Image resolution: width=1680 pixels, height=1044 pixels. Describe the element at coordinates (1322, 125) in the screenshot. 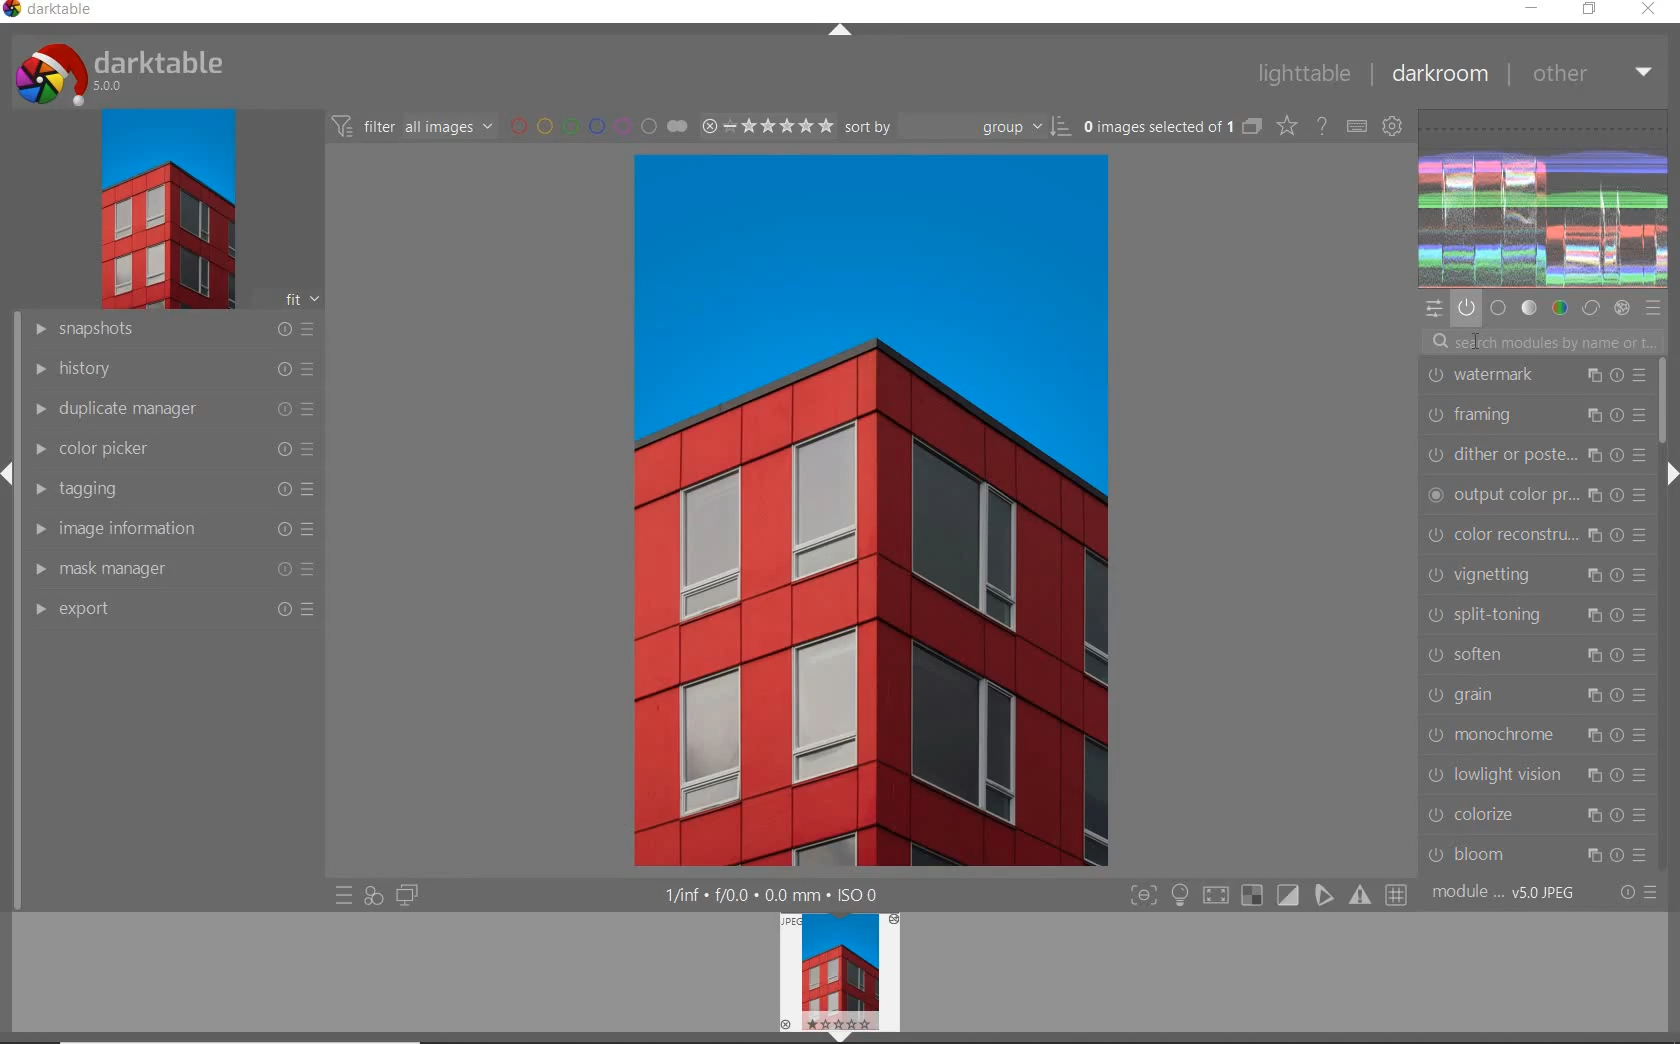

I see `enable for online help` at that location.